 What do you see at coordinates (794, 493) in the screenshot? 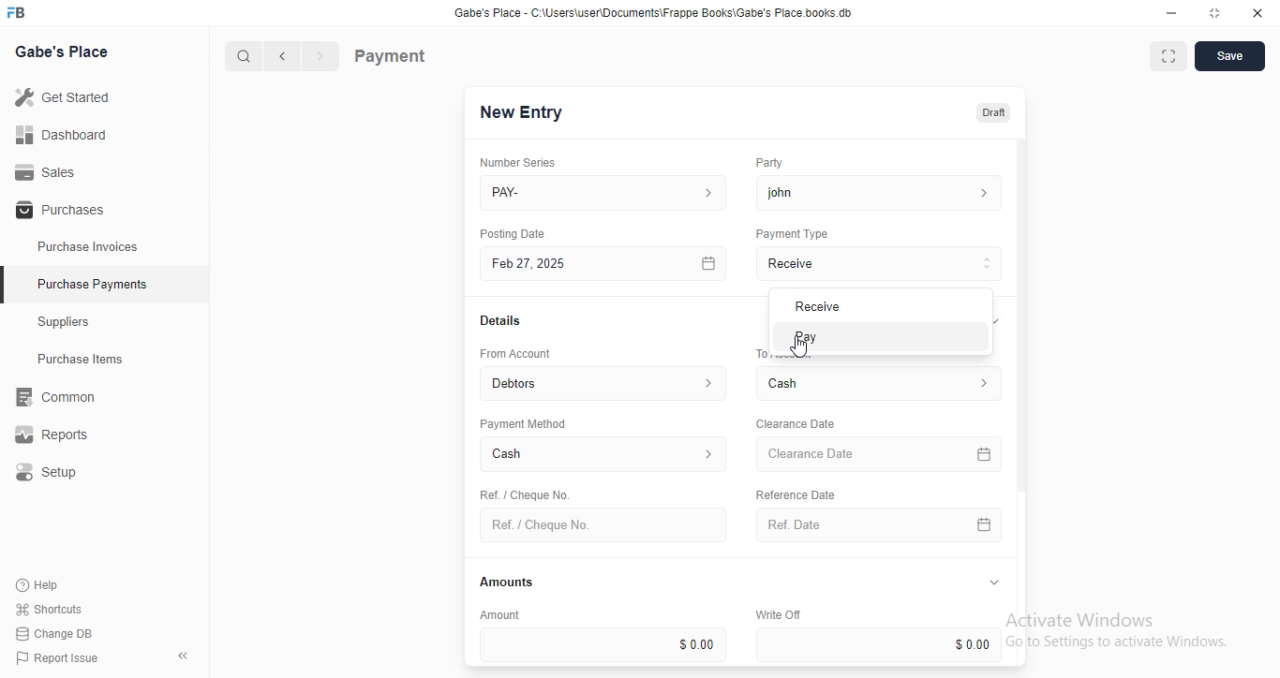
I see `Reference Date` at bounding box center [794, 493].